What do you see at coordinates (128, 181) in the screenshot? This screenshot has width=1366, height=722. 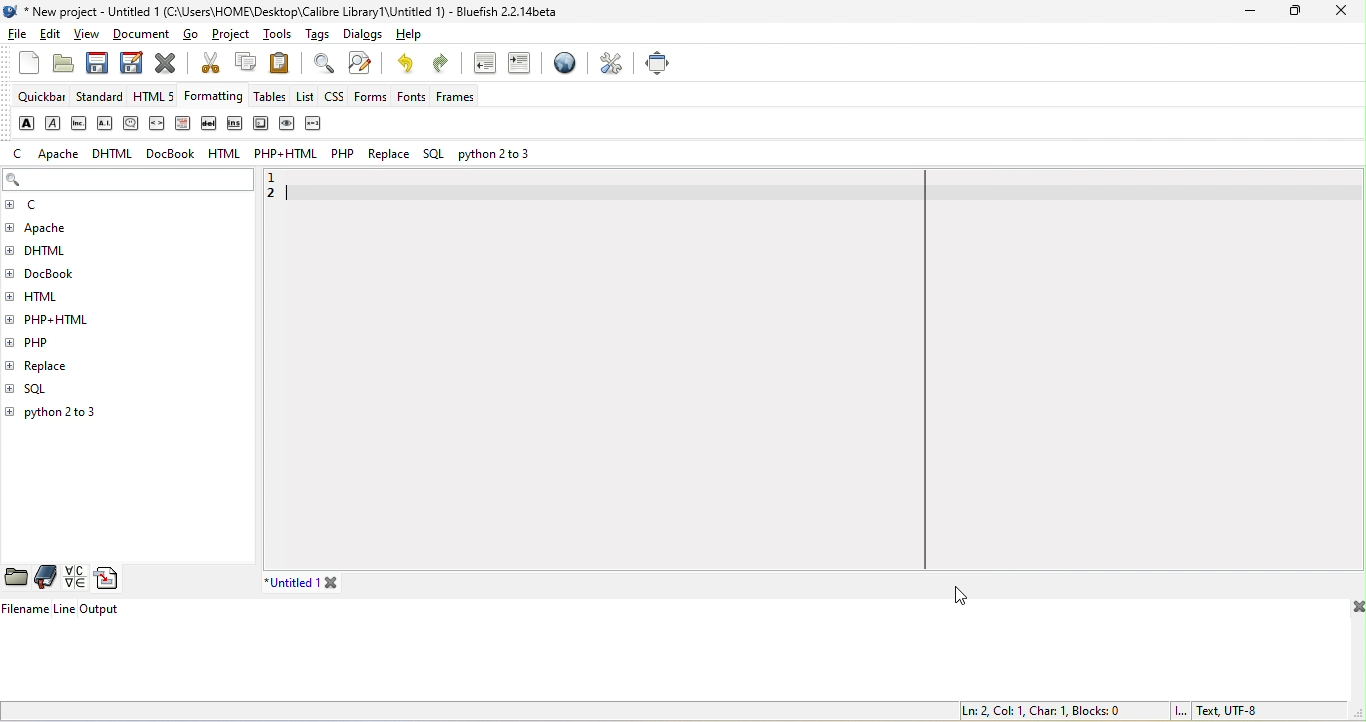 I see `search bar` at bounding box center [128, 181].